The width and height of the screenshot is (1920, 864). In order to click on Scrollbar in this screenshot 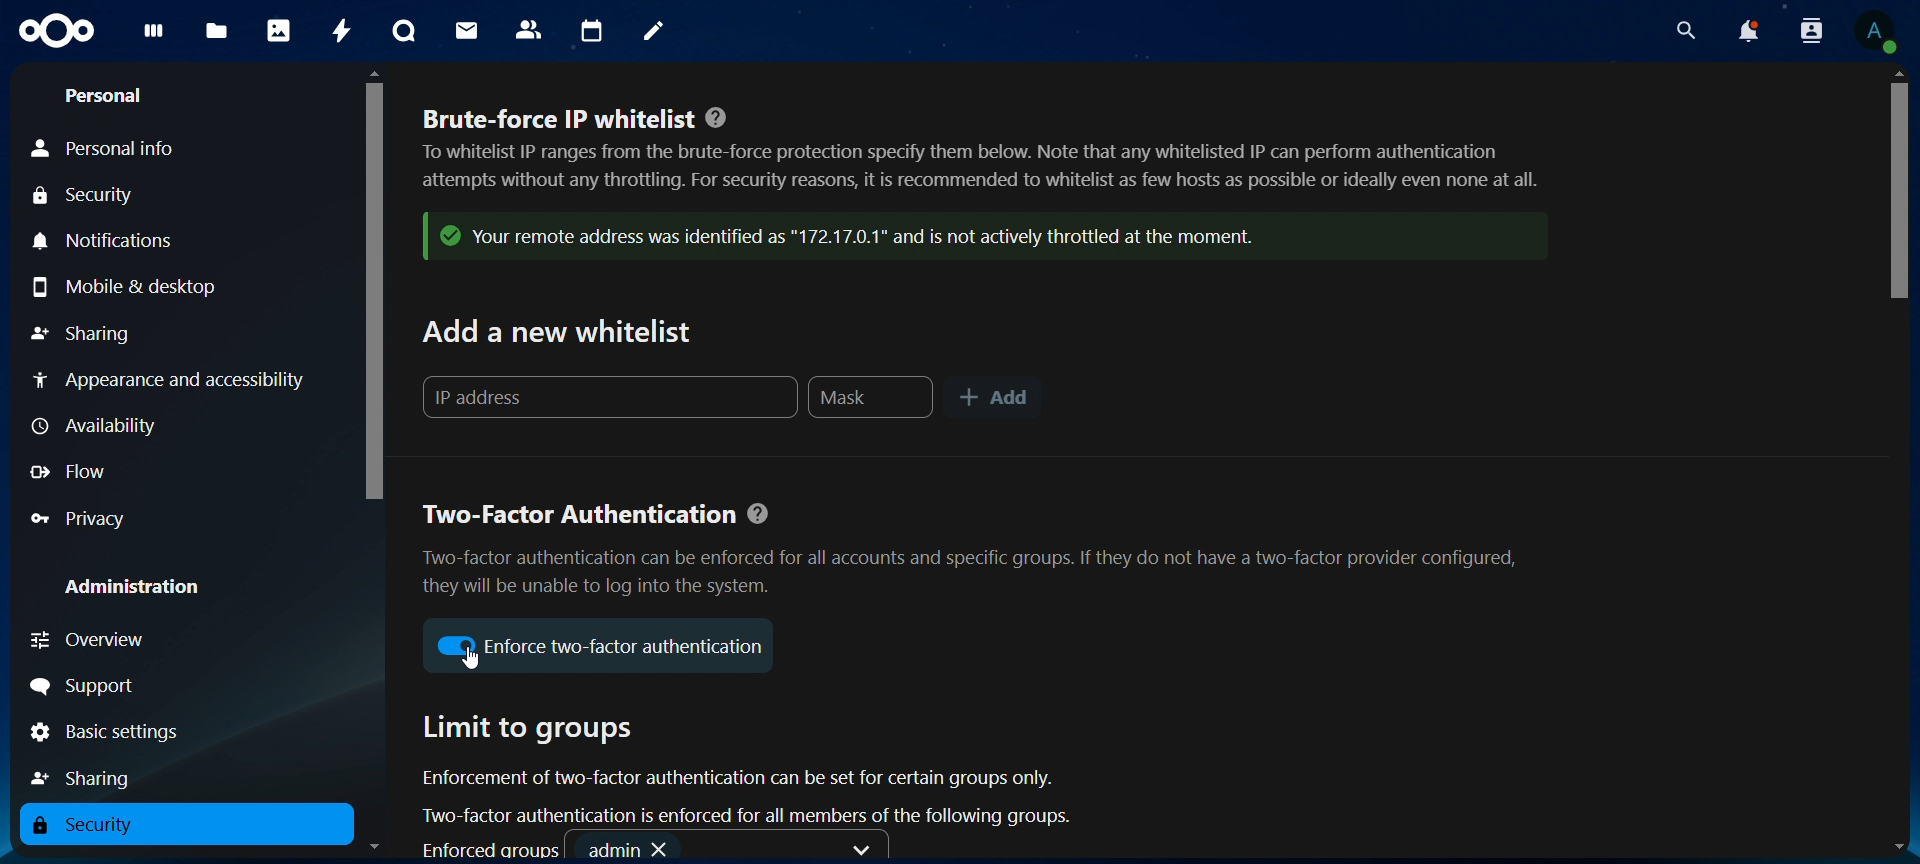, I will do `click(1896, 462)`.